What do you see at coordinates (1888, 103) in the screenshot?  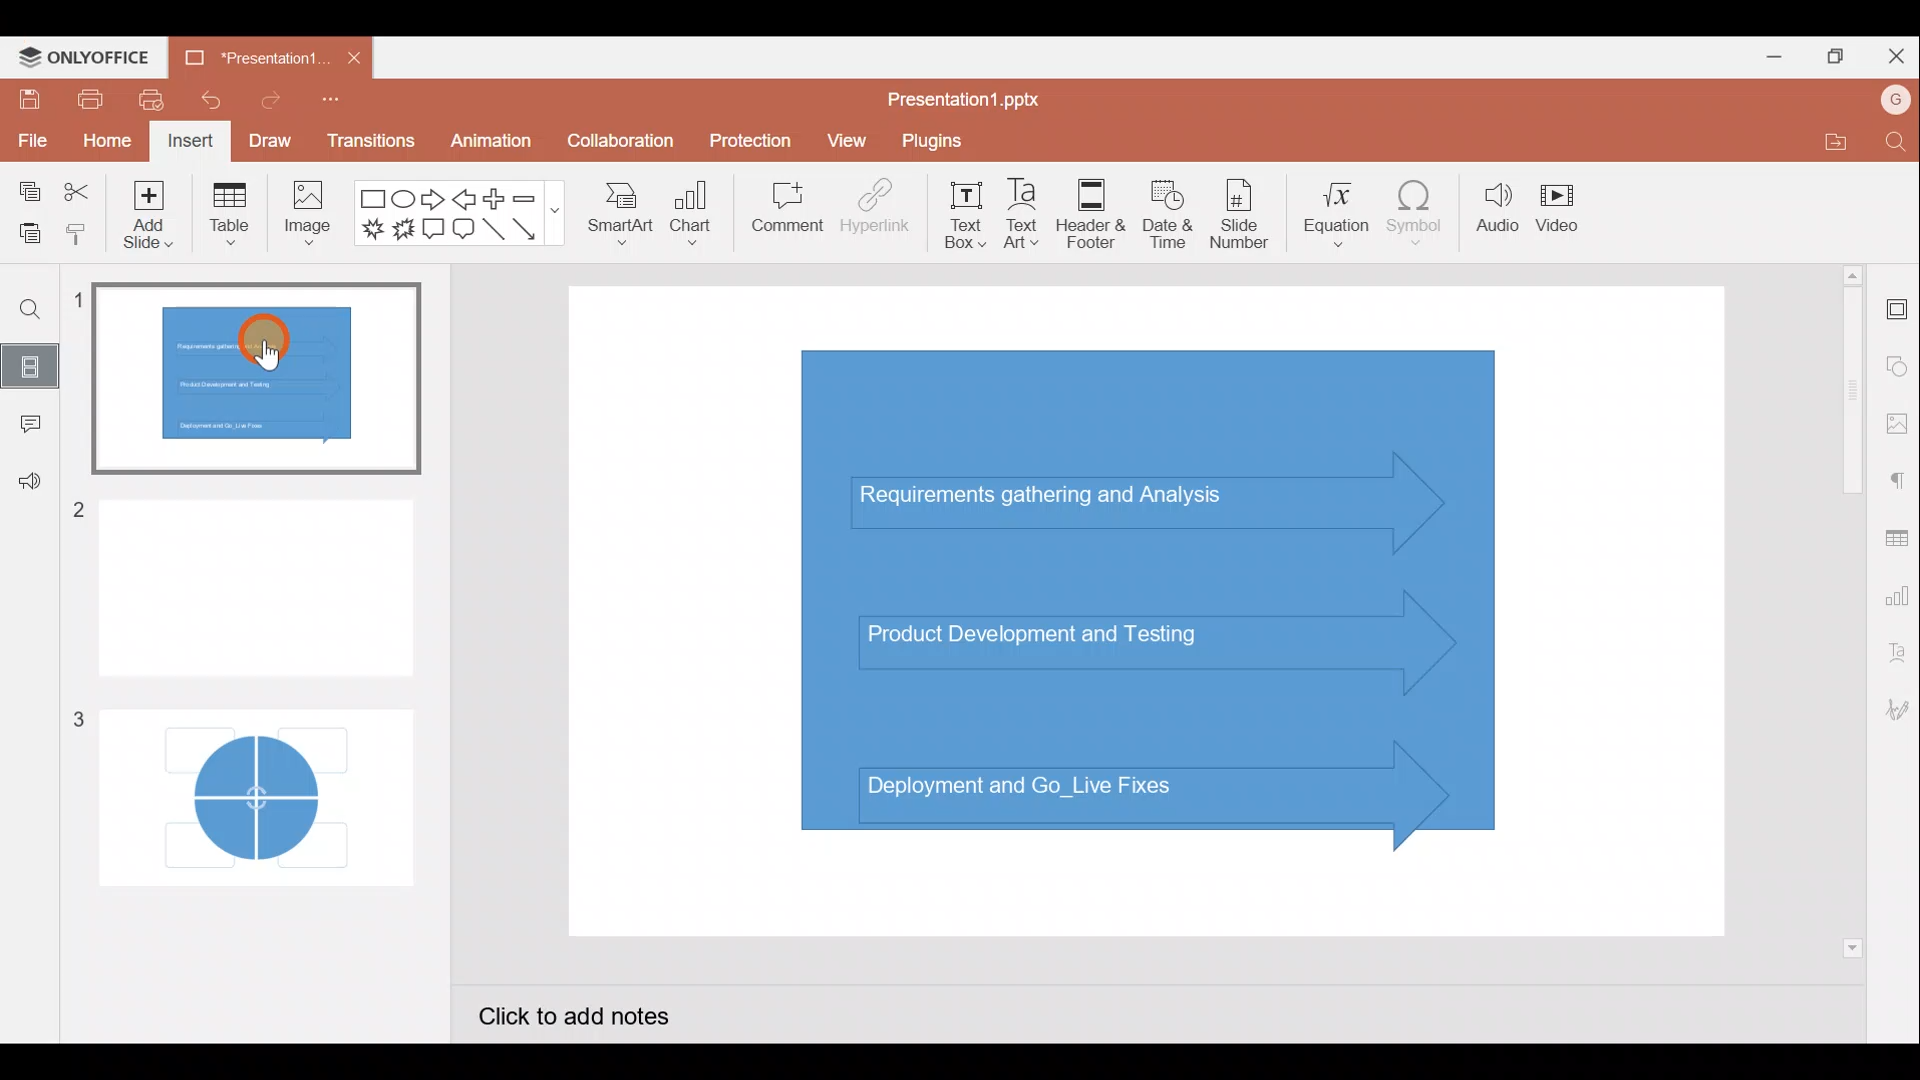 I see `Account name` at bounding box center [1888, 103].